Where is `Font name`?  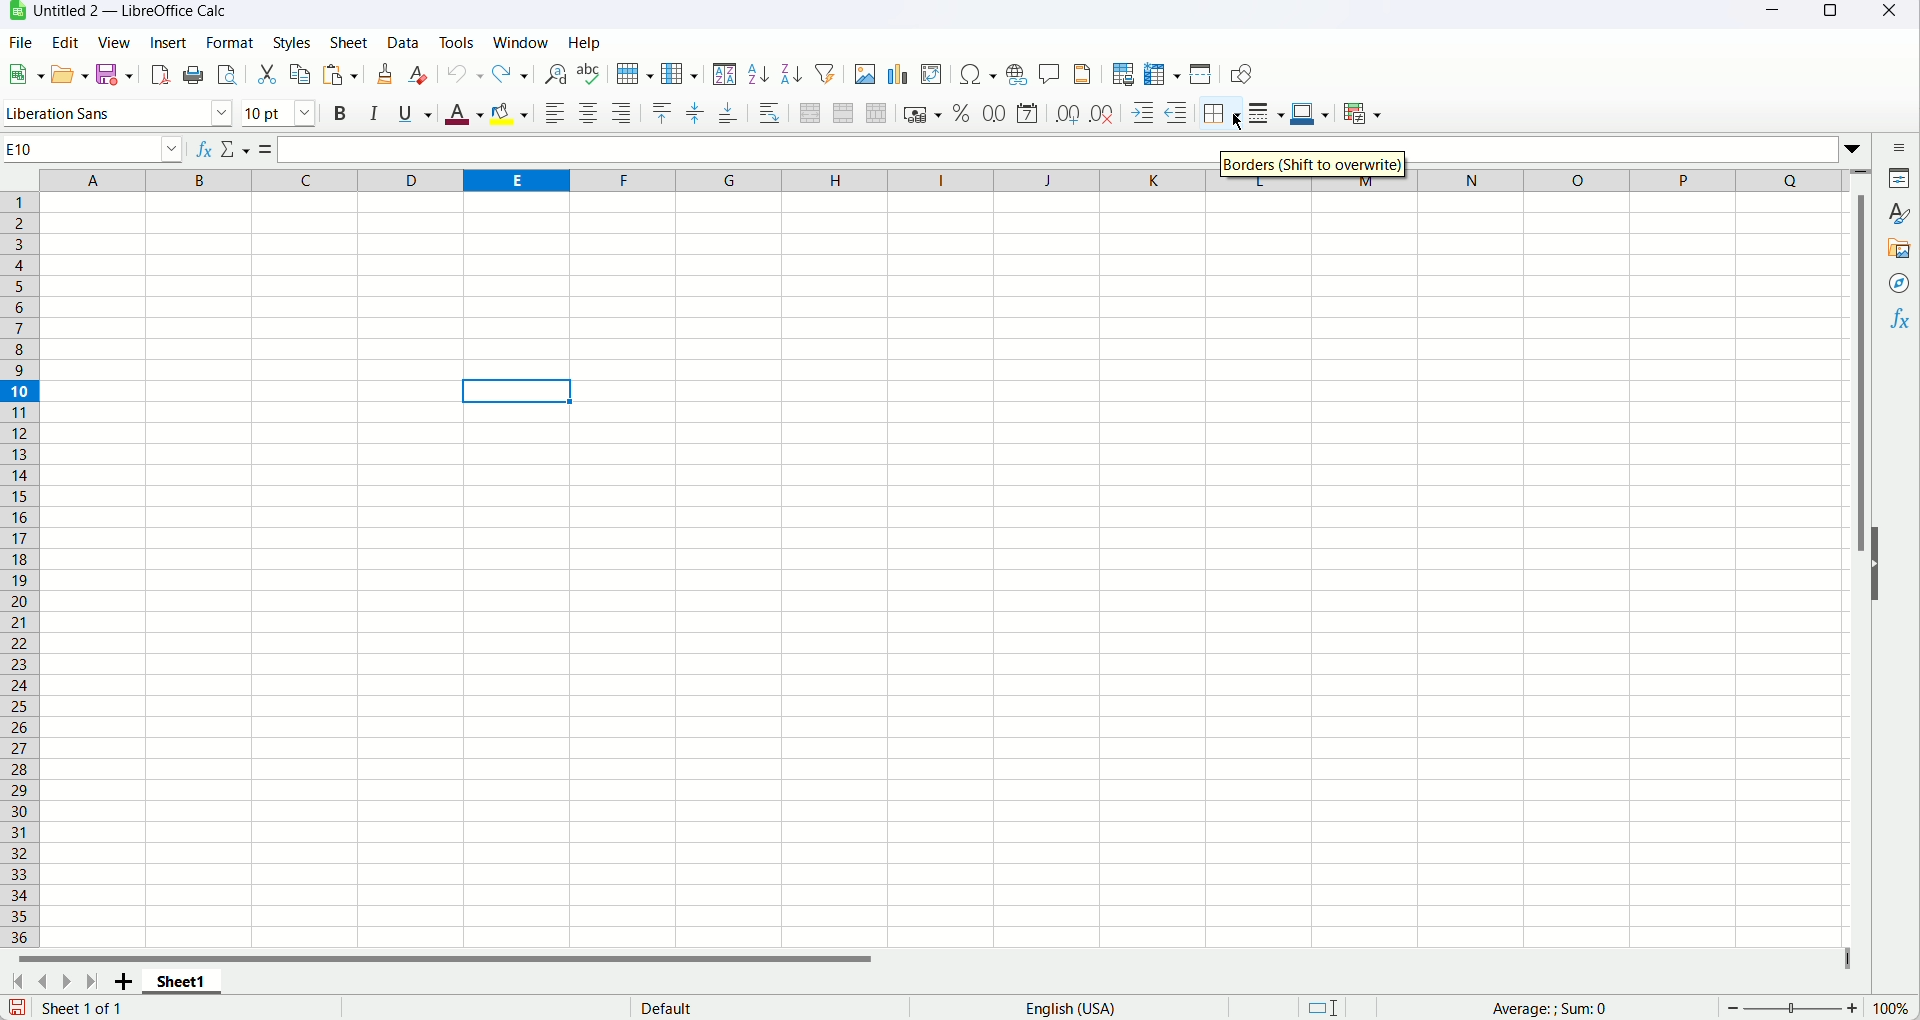
Font name is located at coordinates (120, 114).